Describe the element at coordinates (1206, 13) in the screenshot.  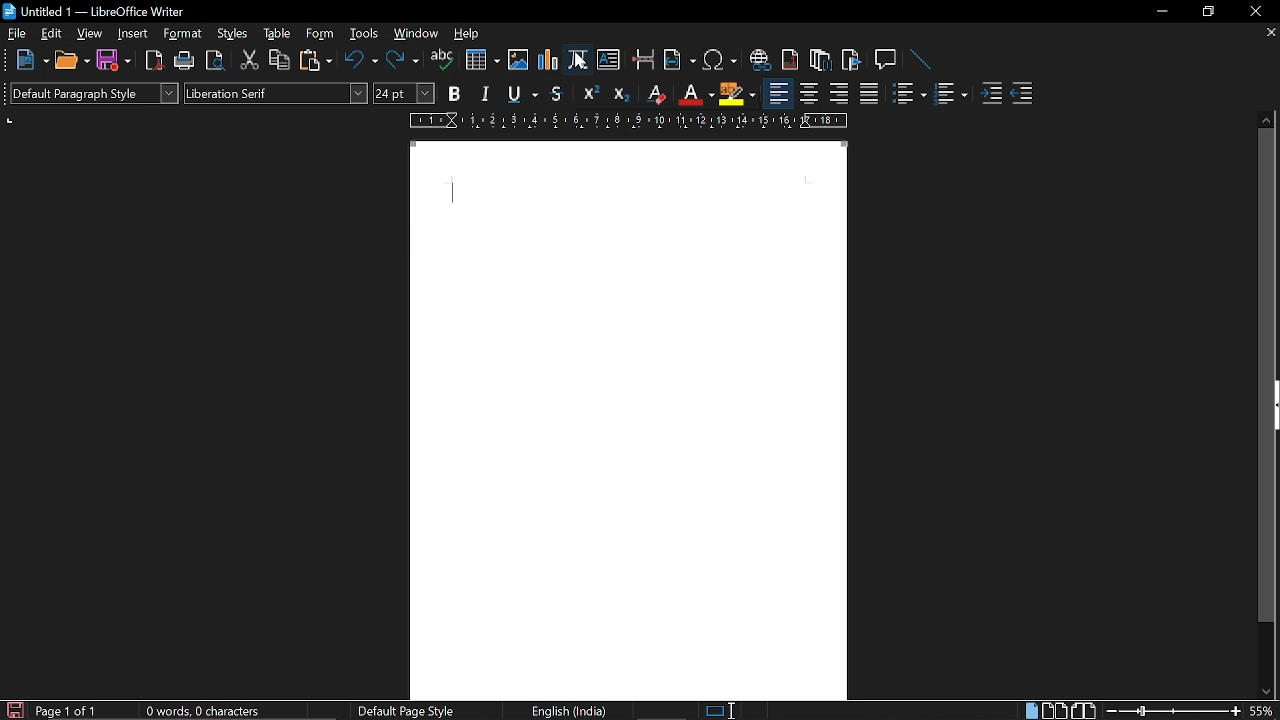
I see `restore down` at that location.